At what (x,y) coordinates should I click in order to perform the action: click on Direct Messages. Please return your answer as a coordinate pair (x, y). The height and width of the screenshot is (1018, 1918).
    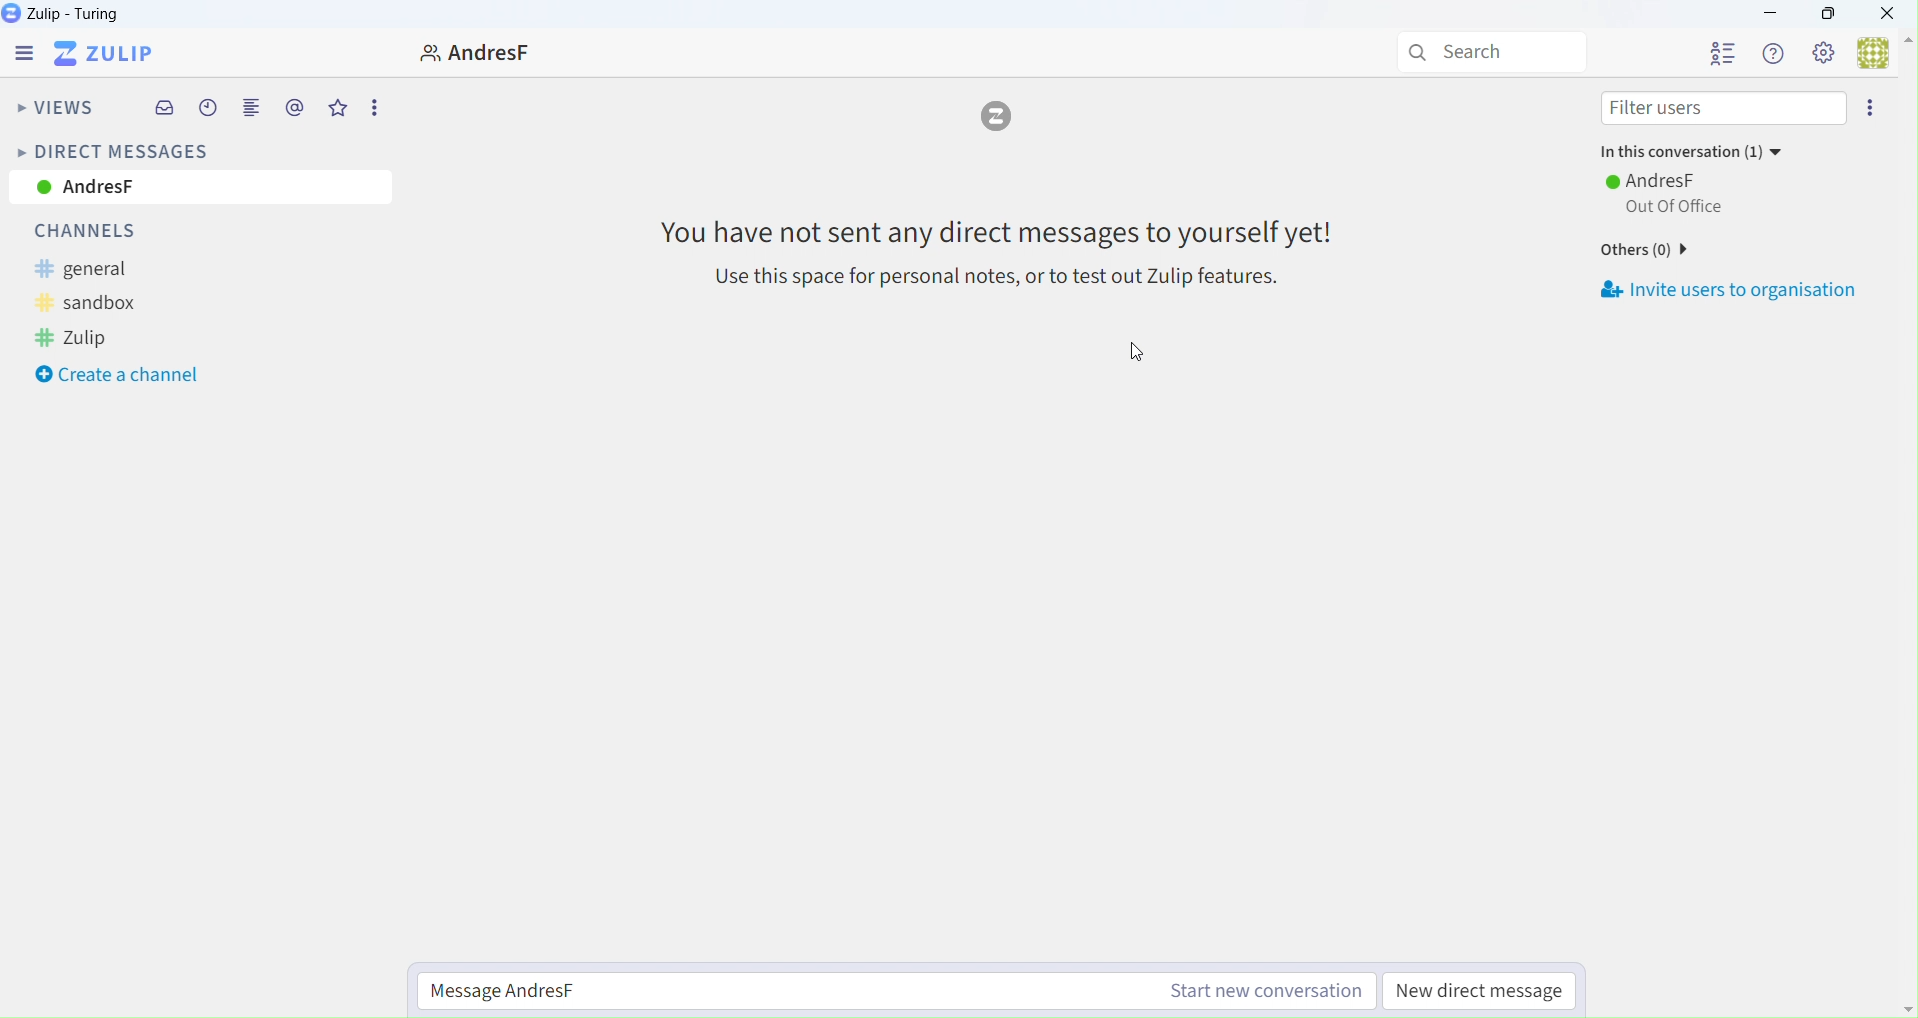
    Looking at the image, I should click on (111, 150).